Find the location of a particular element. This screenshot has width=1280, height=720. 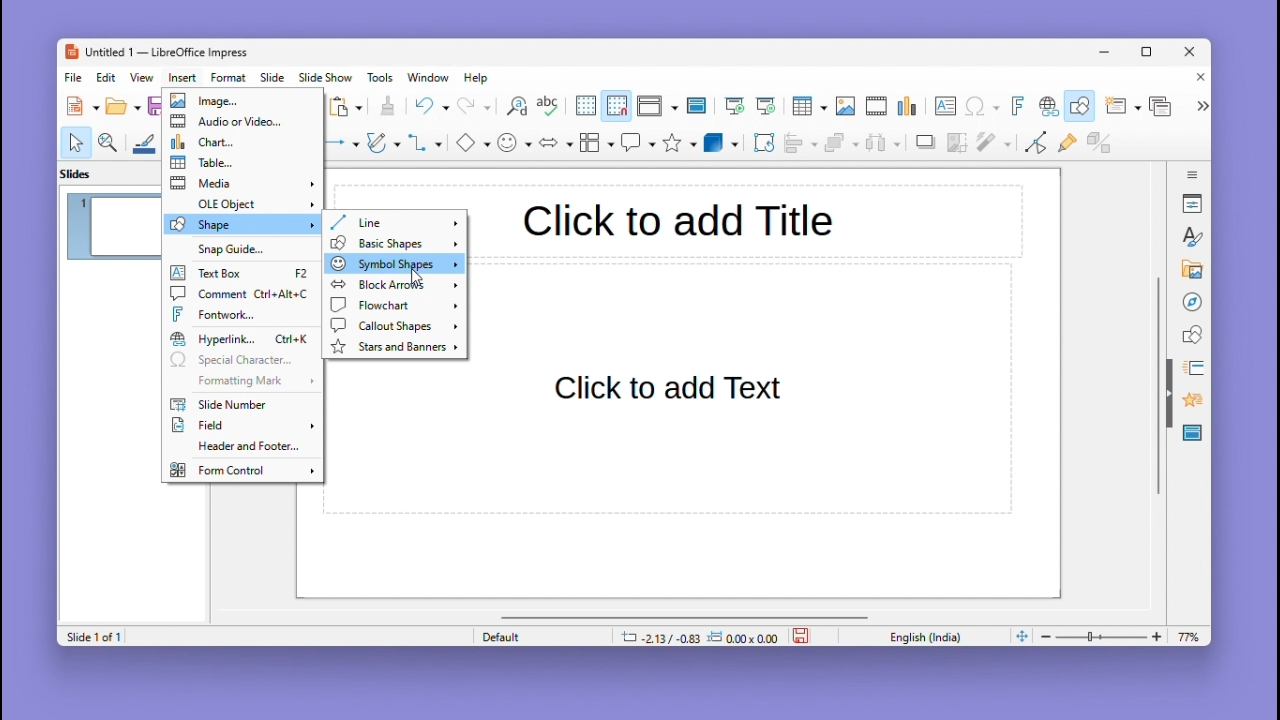

Blocks is located at coordinates (597, 142).